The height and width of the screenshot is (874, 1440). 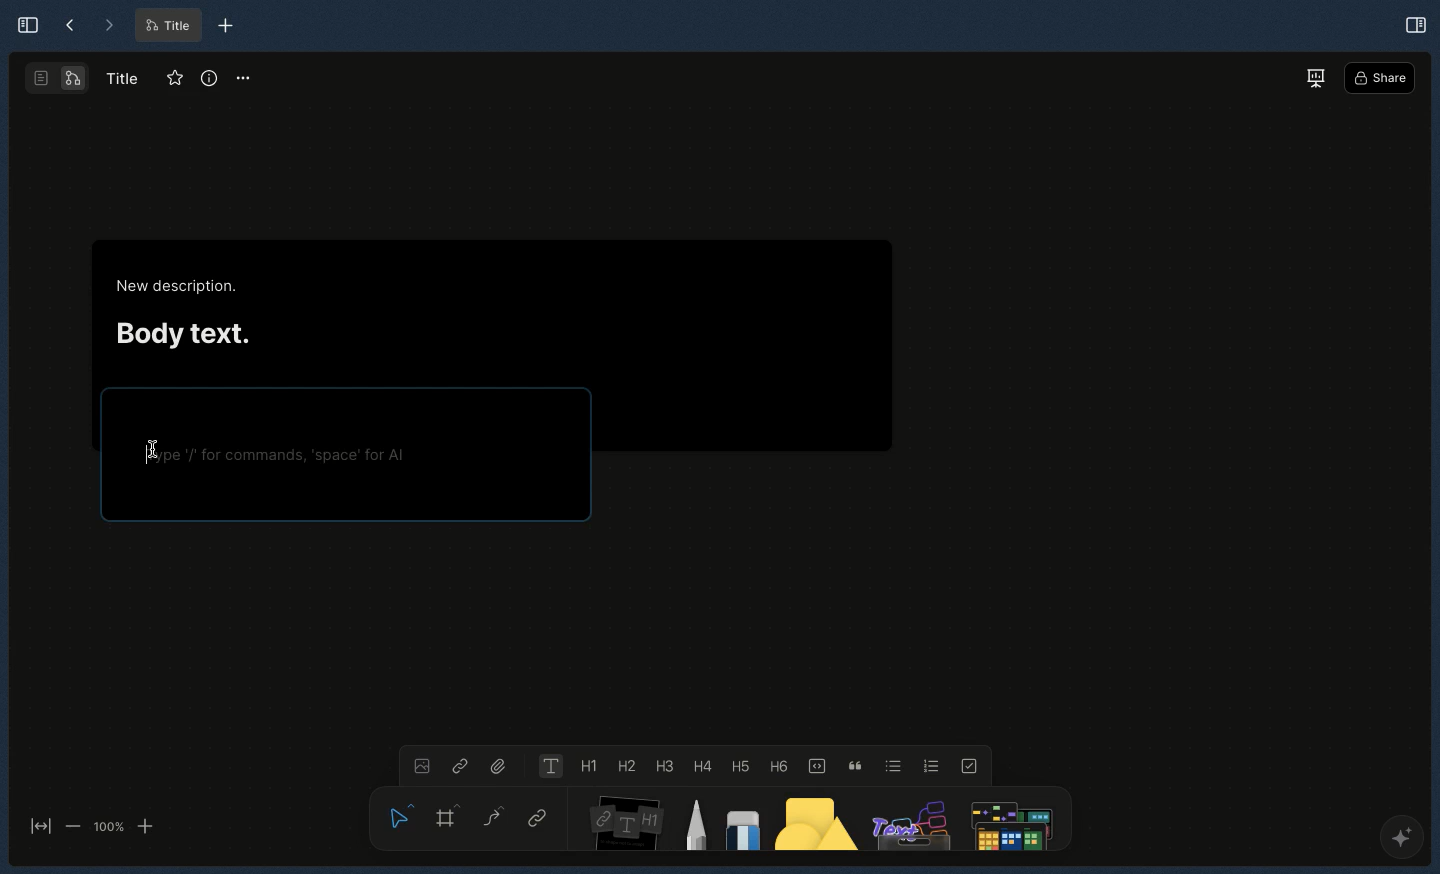 What do you see at coordinates (492, 815) in the screenshot?
I see `Curve` at bounding box center [492, 815].